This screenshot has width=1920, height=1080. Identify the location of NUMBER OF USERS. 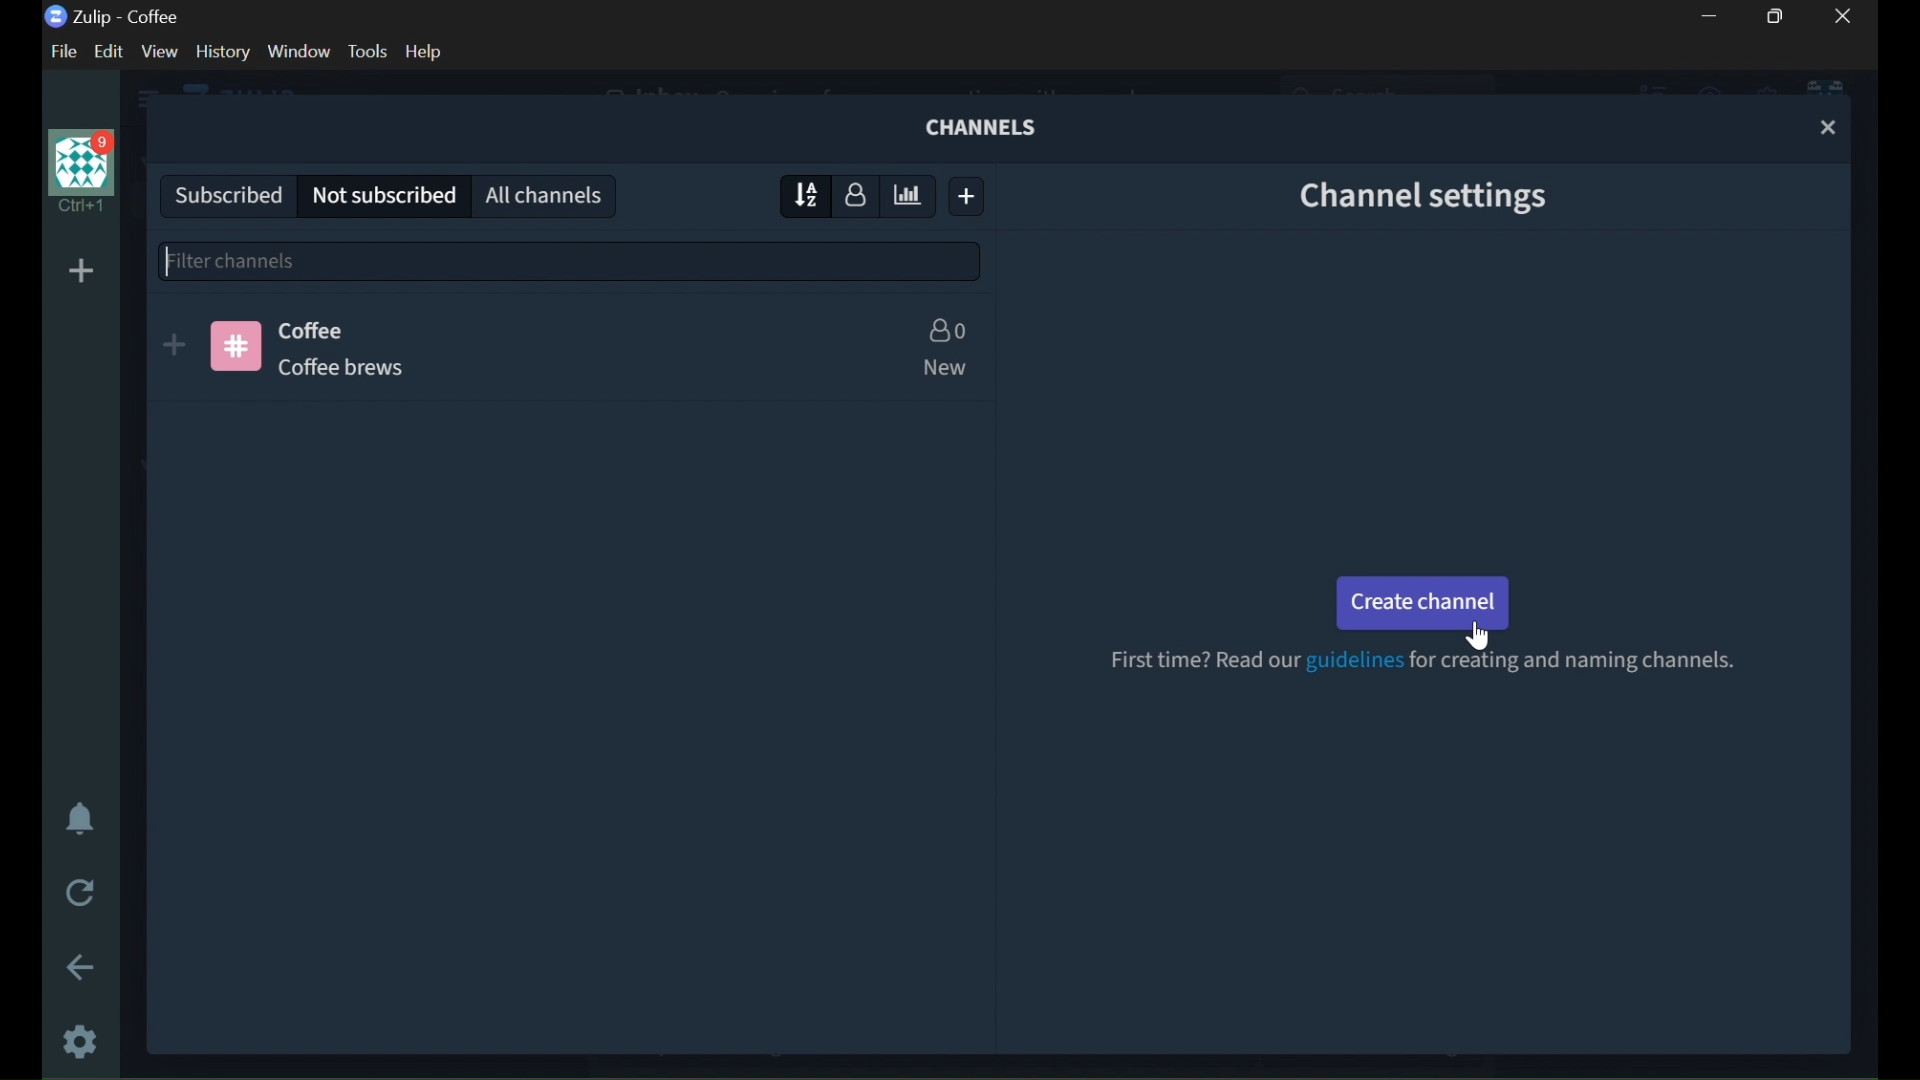
(946, 330).